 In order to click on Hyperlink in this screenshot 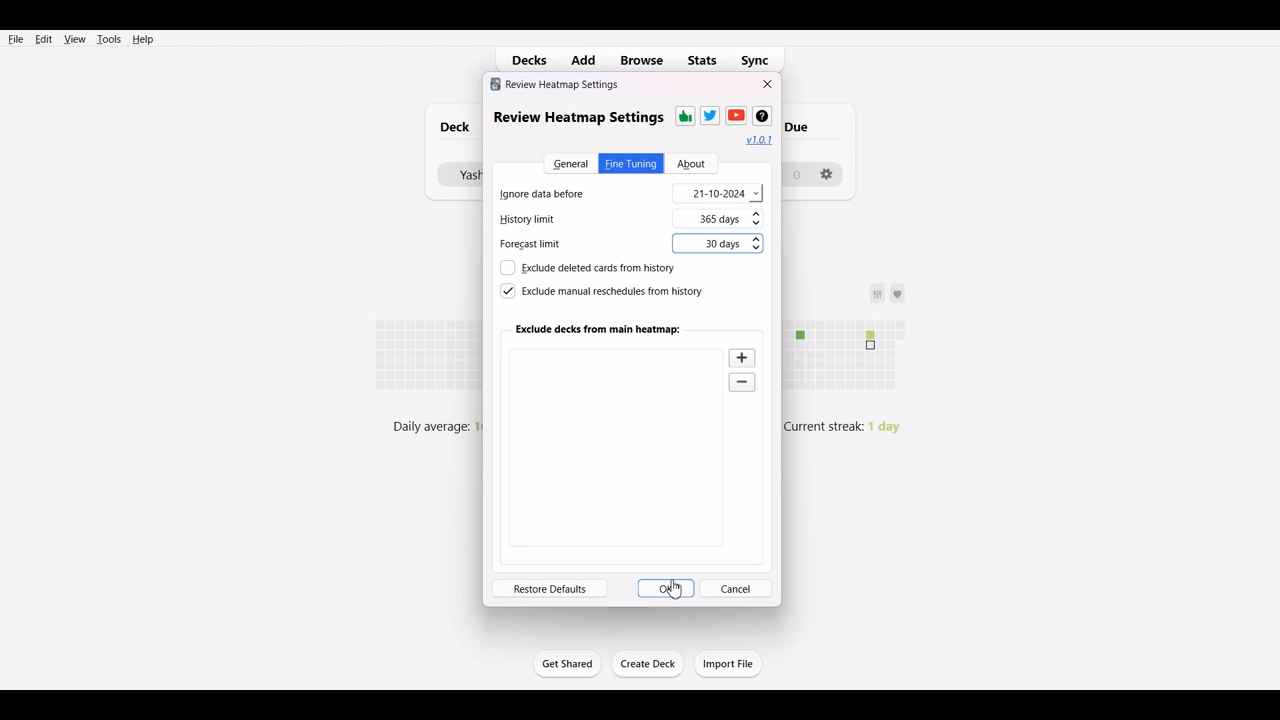, I will do `click(760, 140)`.